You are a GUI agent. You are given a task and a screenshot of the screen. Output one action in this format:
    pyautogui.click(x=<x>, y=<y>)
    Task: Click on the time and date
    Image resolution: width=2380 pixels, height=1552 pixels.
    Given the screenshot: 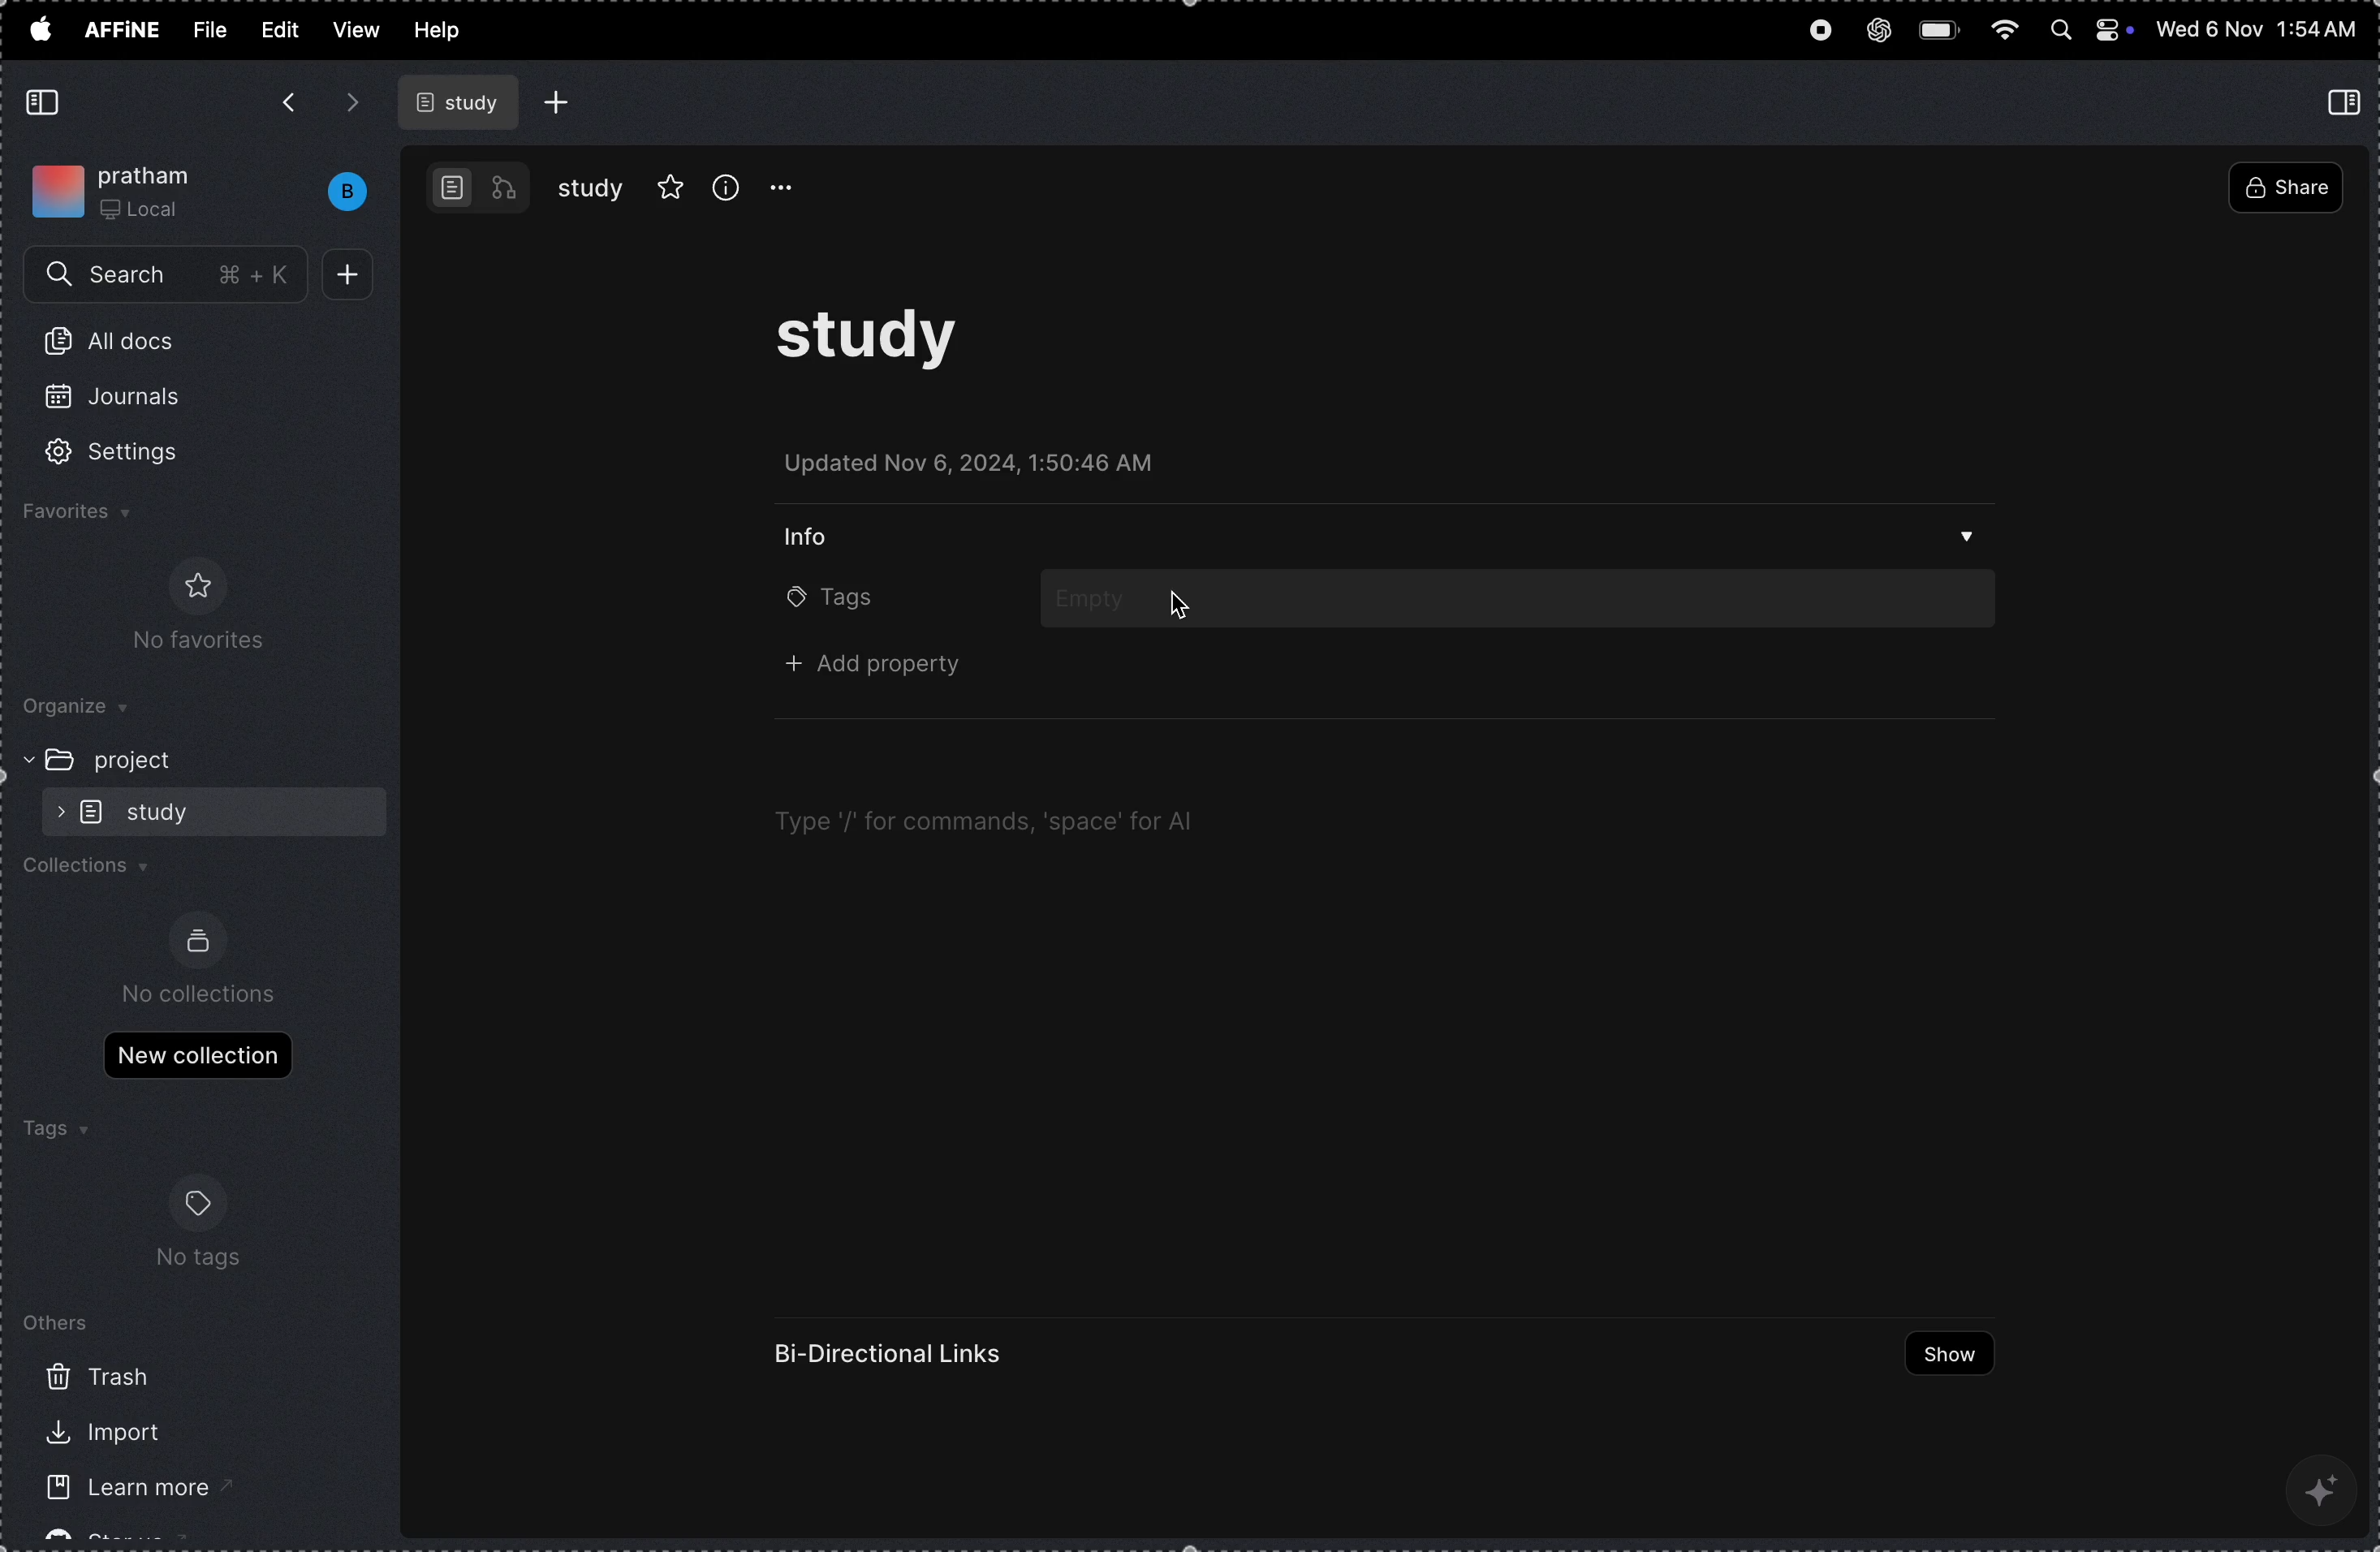 What is the action you would take?
    pyautogui.click(x=2257, y=30)
    